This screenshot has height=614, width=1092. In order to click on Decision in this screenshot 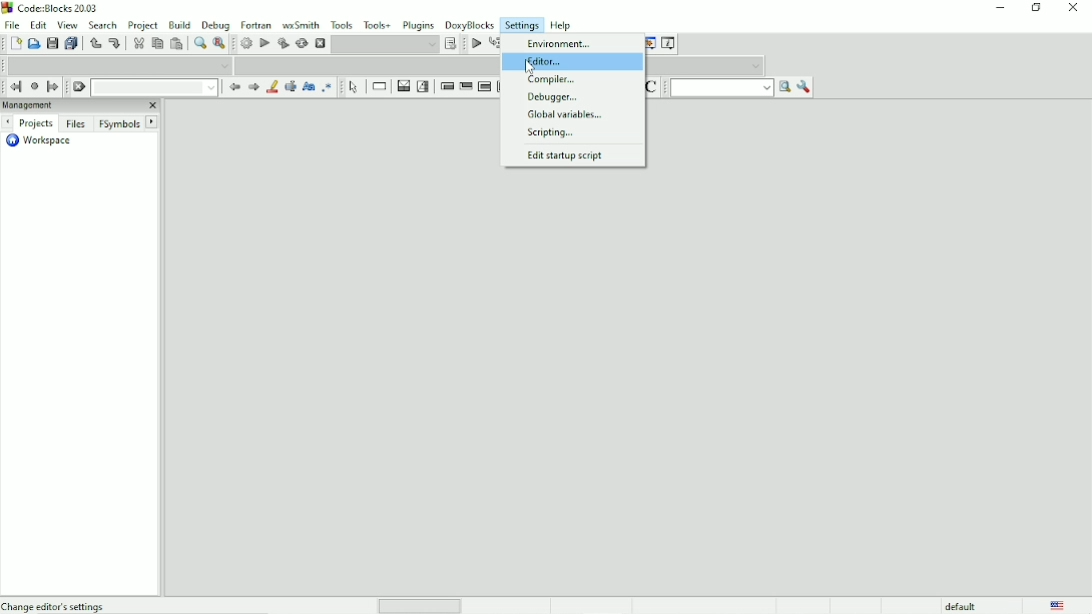, I will do `click(403, 86)`.